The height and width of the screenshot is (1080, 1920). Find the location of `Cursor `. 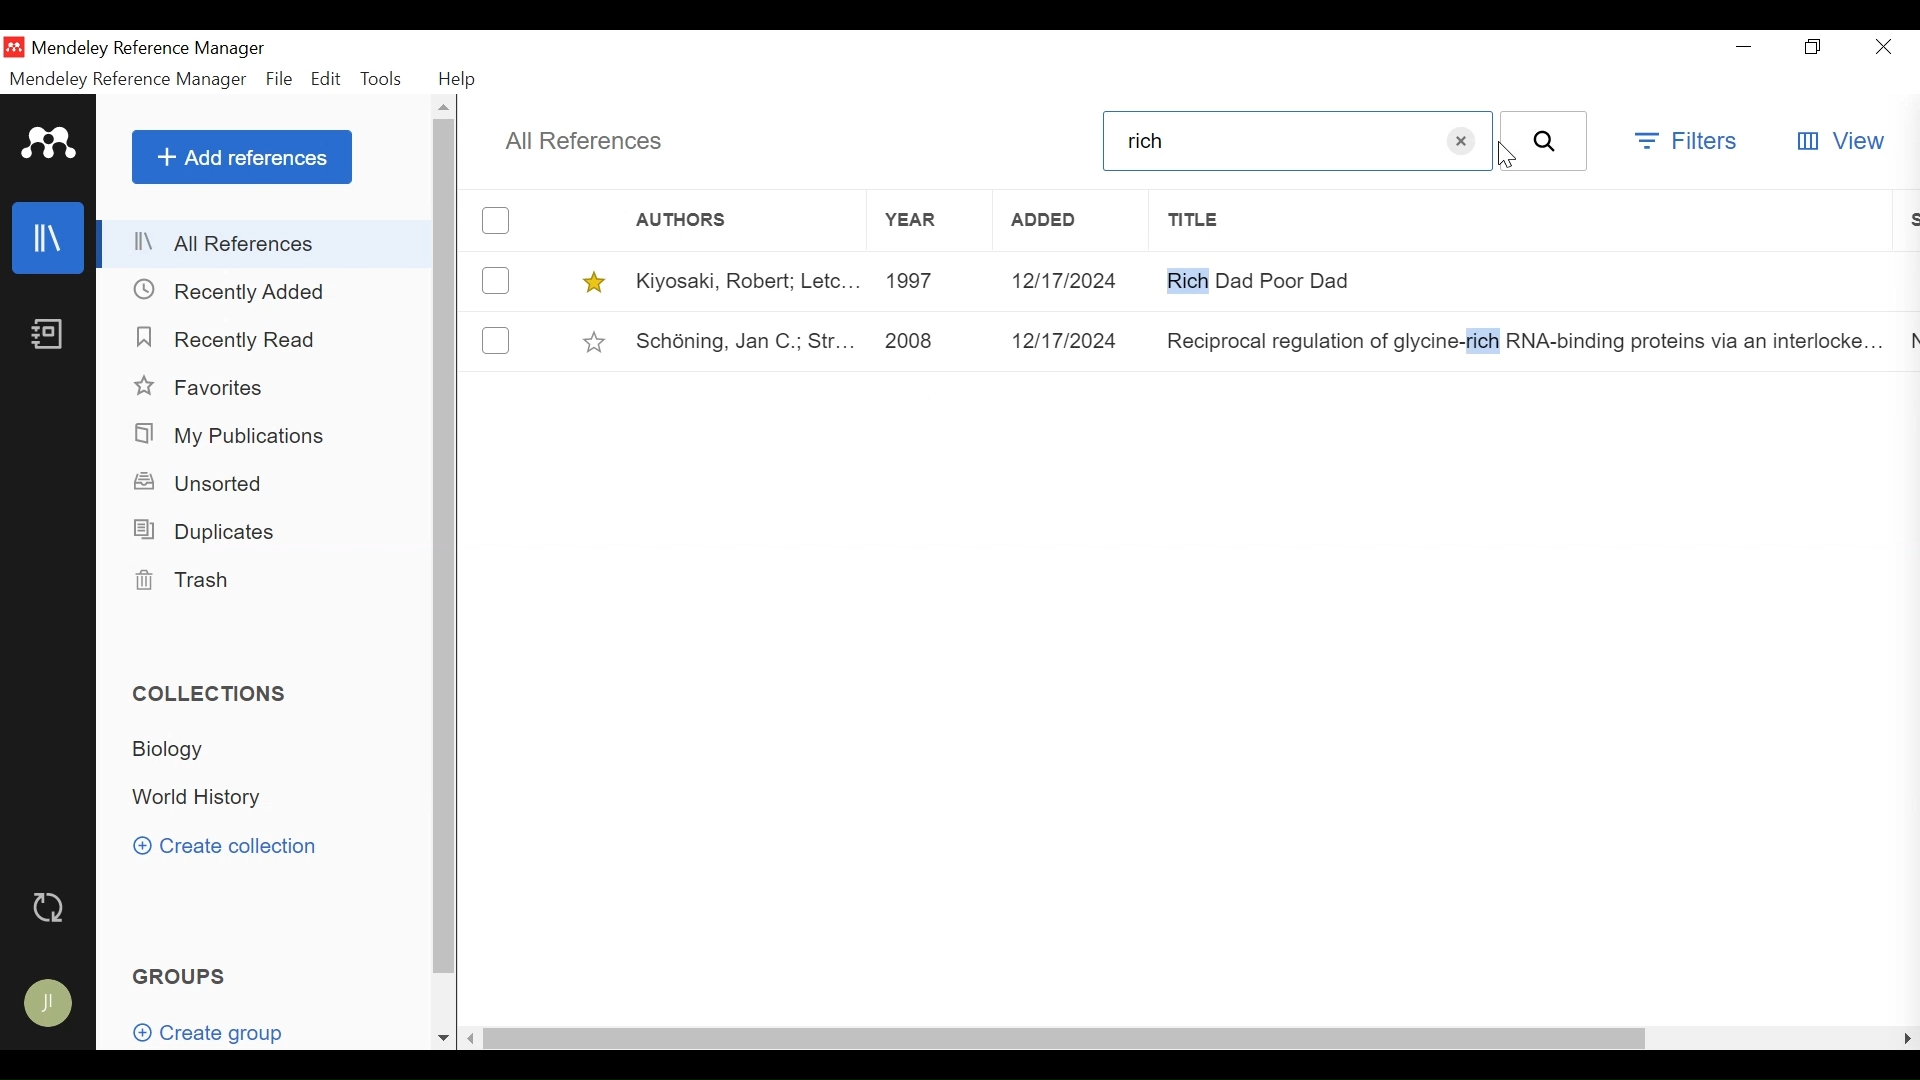

Cursor  is located at coordinates (1503, 158).